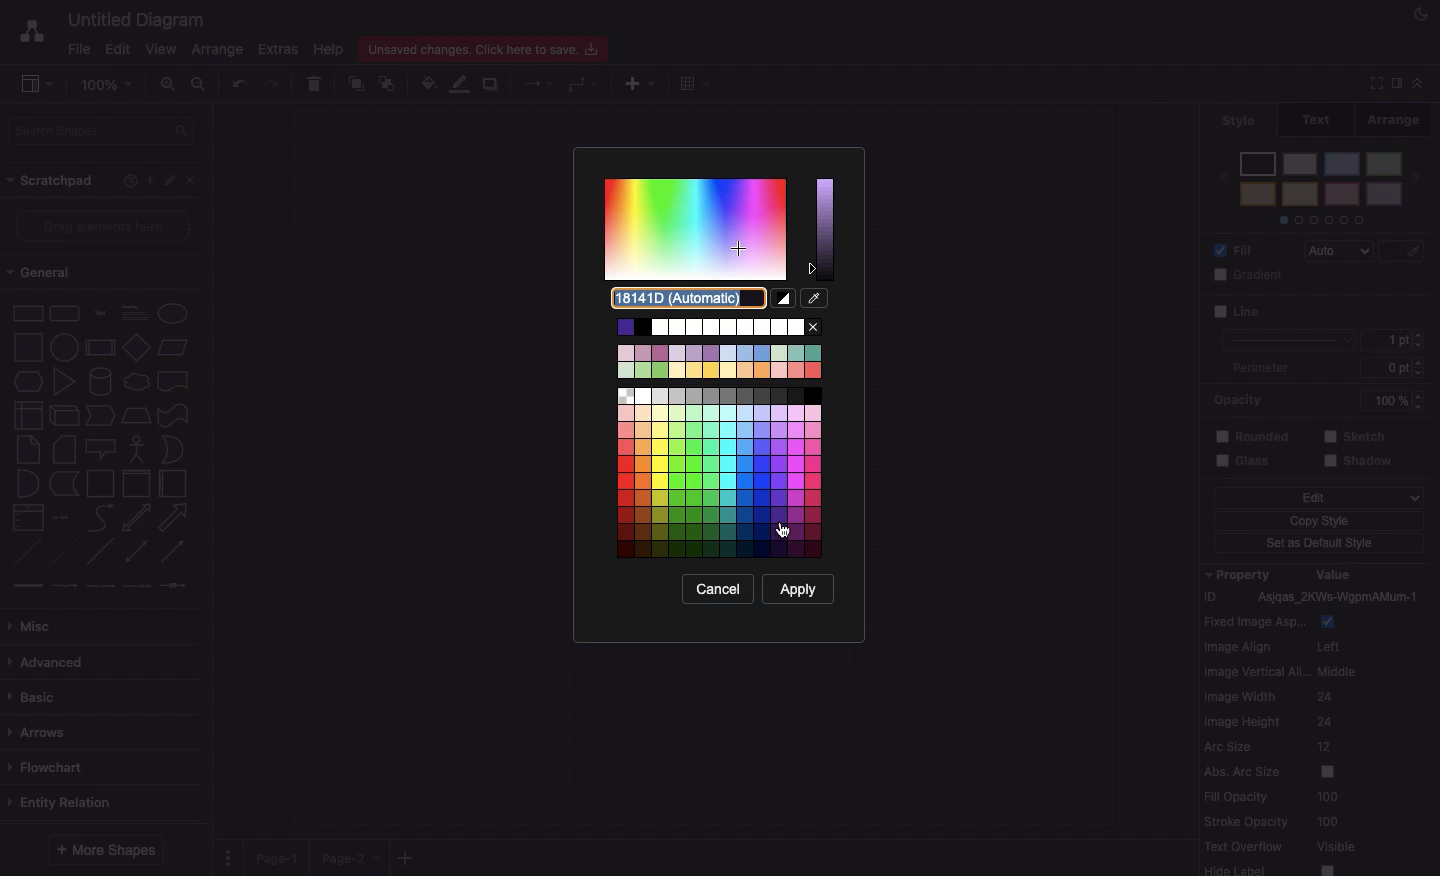 The height and width of the screenshot is (876, 1440). I want to click on Sidebar, so click(38, 85).